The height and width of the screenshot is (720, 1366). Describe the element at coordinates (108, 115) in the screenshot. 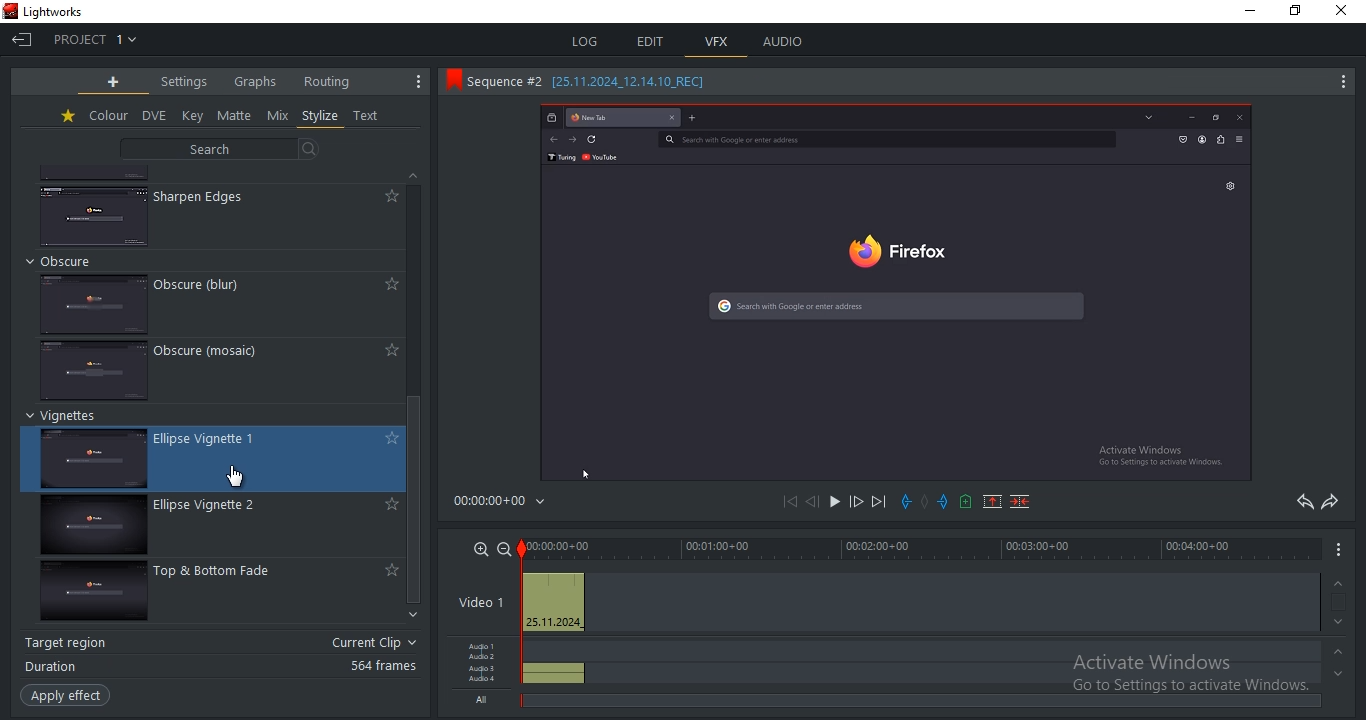

I see `colour` at that location.